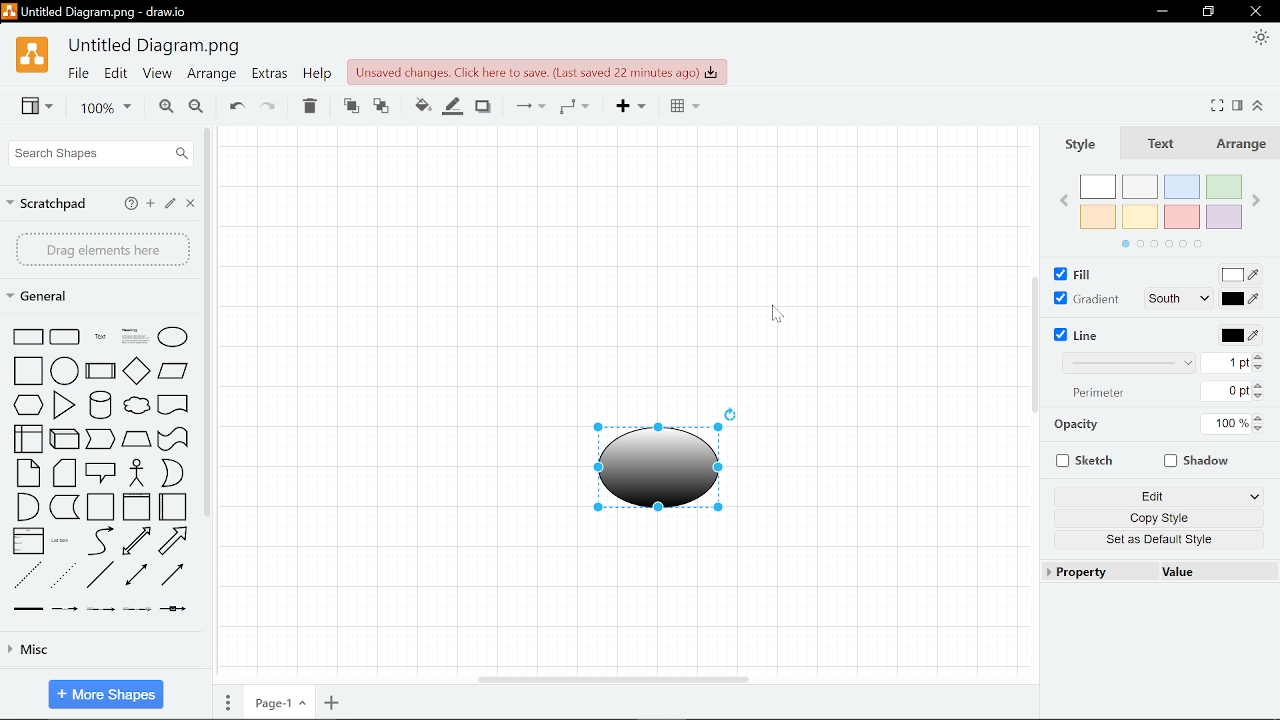 The width and height of the screenshot is (1280, 720). Describe the element at coordinates (1174, 244) in the screenshot. I see `Color palette navigation` at that location.